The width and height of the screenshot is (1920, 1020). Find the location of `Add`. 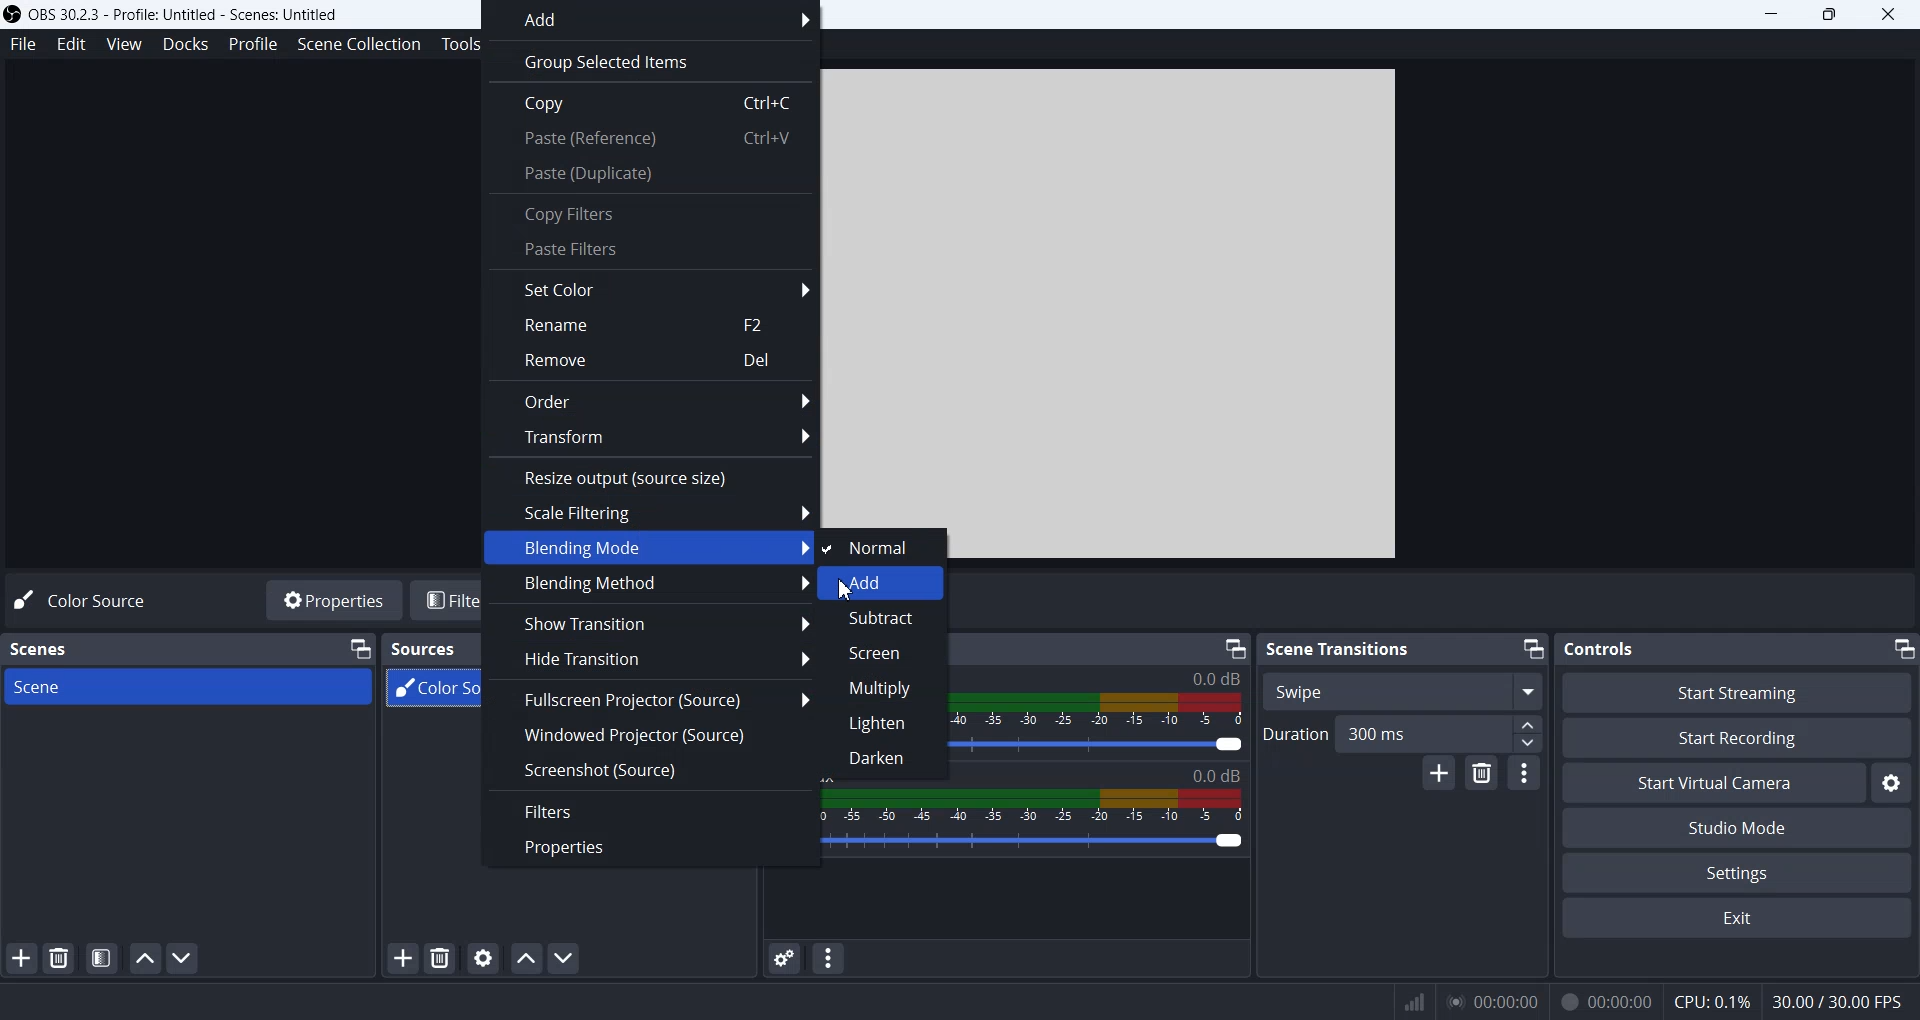

Add is located at coordinates (884, 584).